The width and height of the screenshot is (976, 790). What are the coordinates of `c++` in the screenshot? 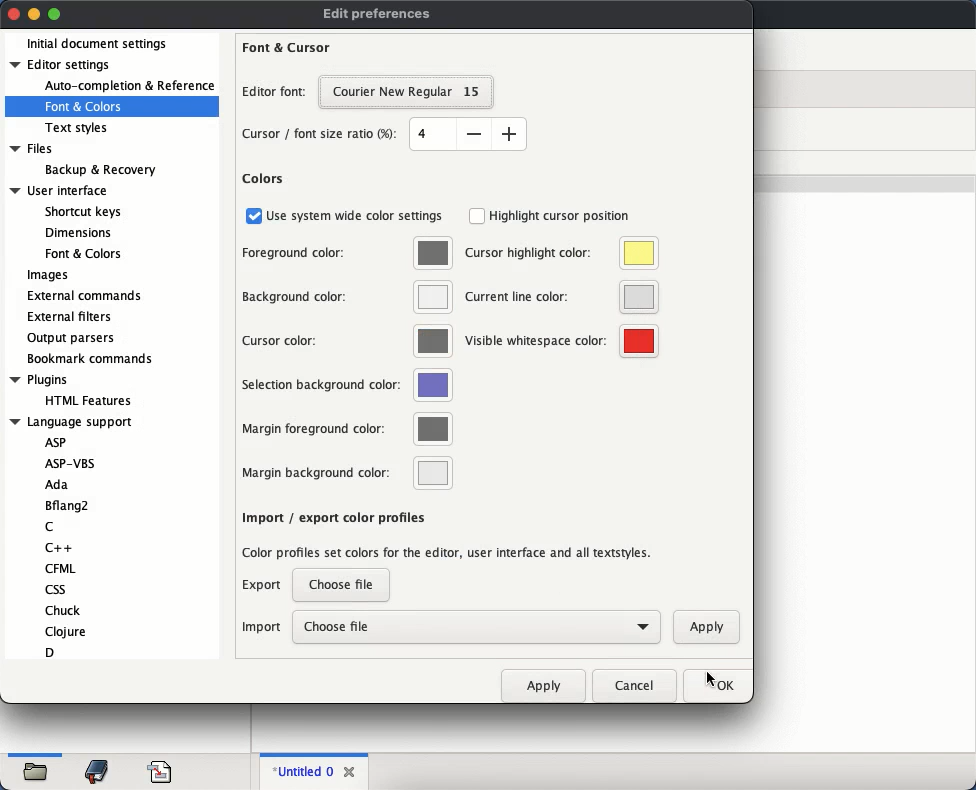 It's located at (61, 547).